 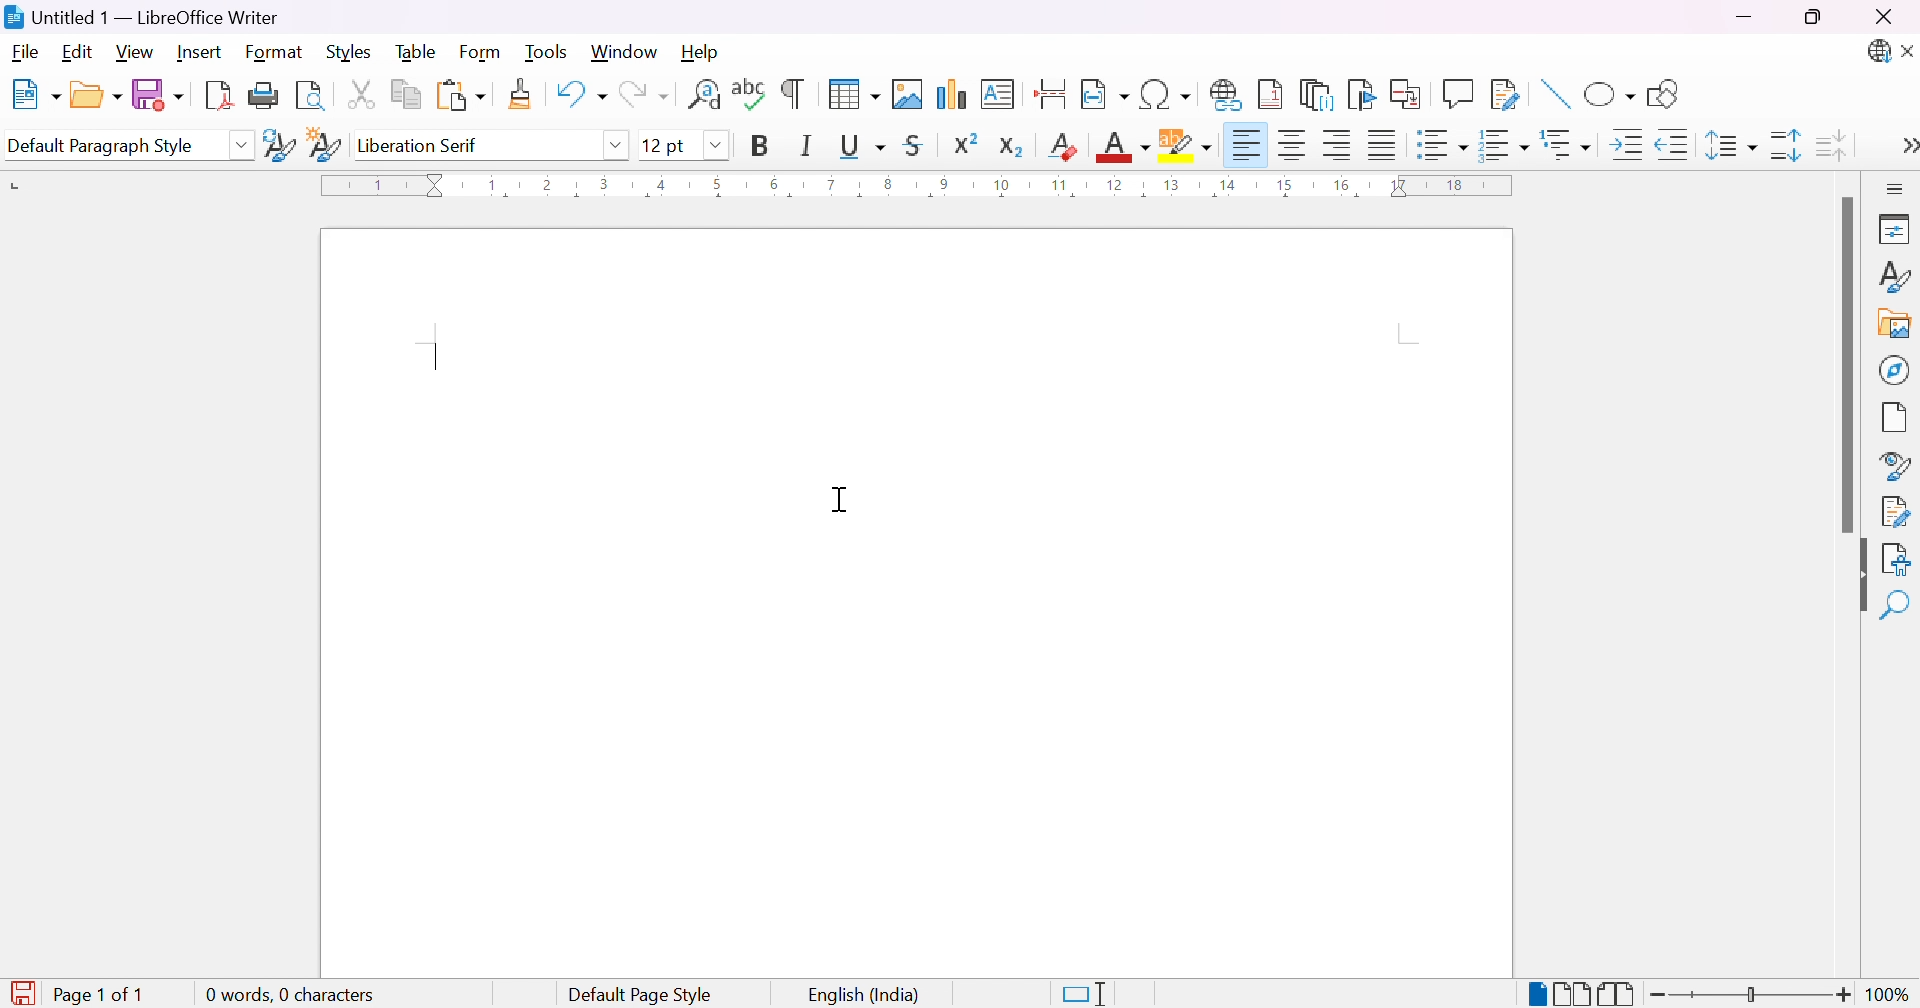 What do you see at coordinates (1674, 148) in the screenshot?
I see `Decrease indent` at bounding box center [1674, 148].